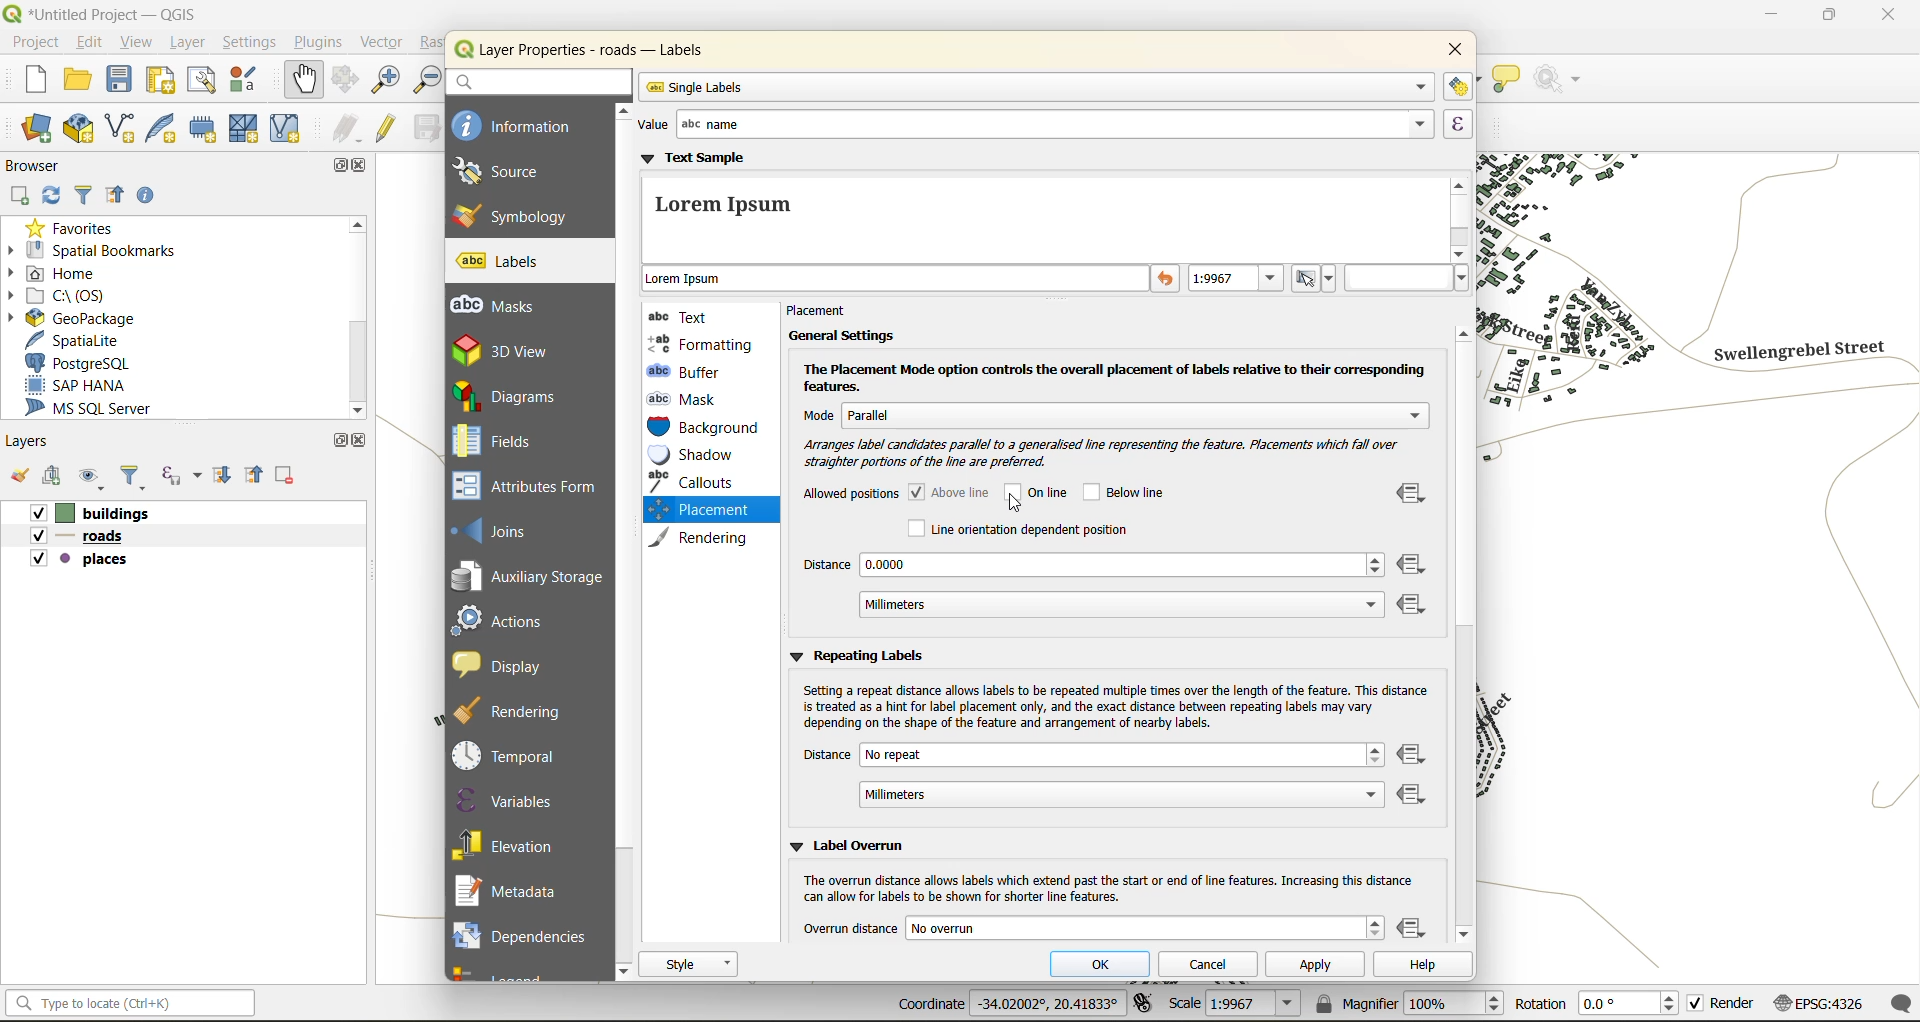 The height and width of the screenshot is (1022, 1920). I want to click on scale, so click(1235, 1005).